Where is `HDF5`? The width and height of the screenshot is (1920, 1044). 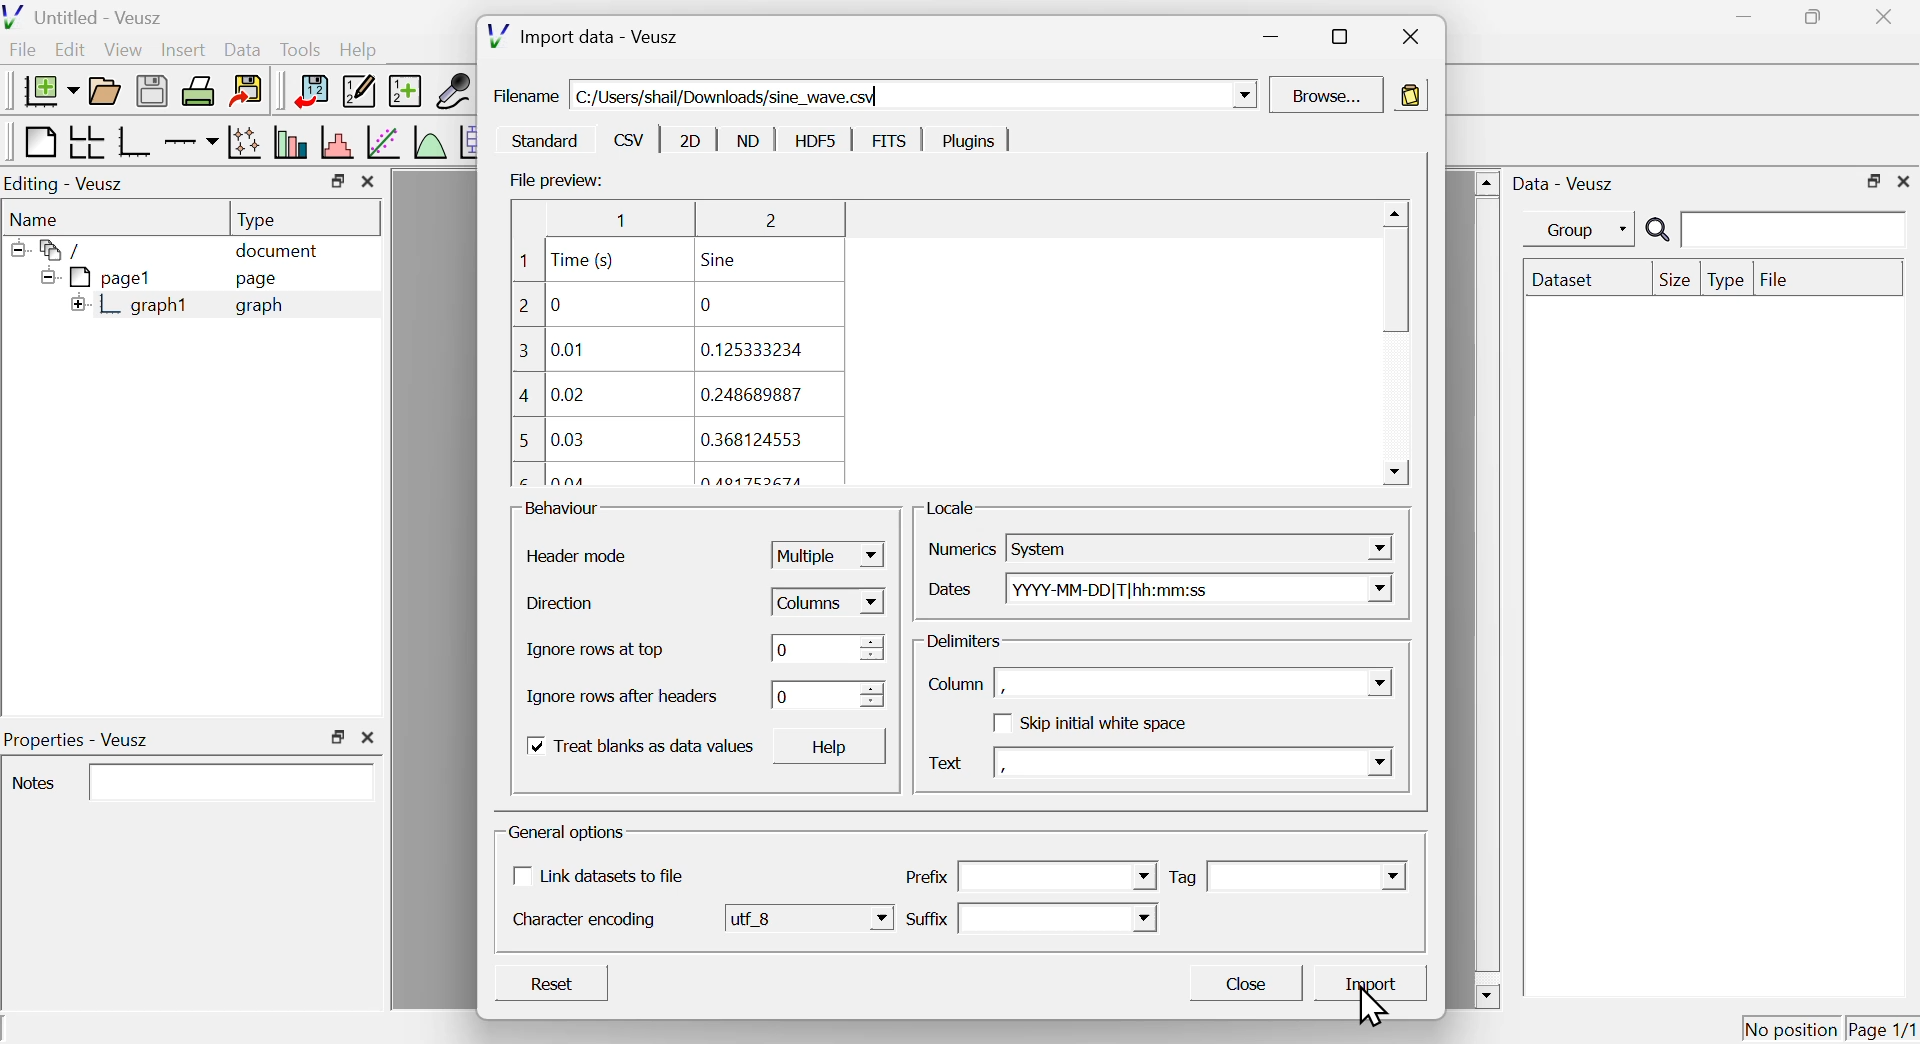 HDF5 is located at coordinates (815, 140).